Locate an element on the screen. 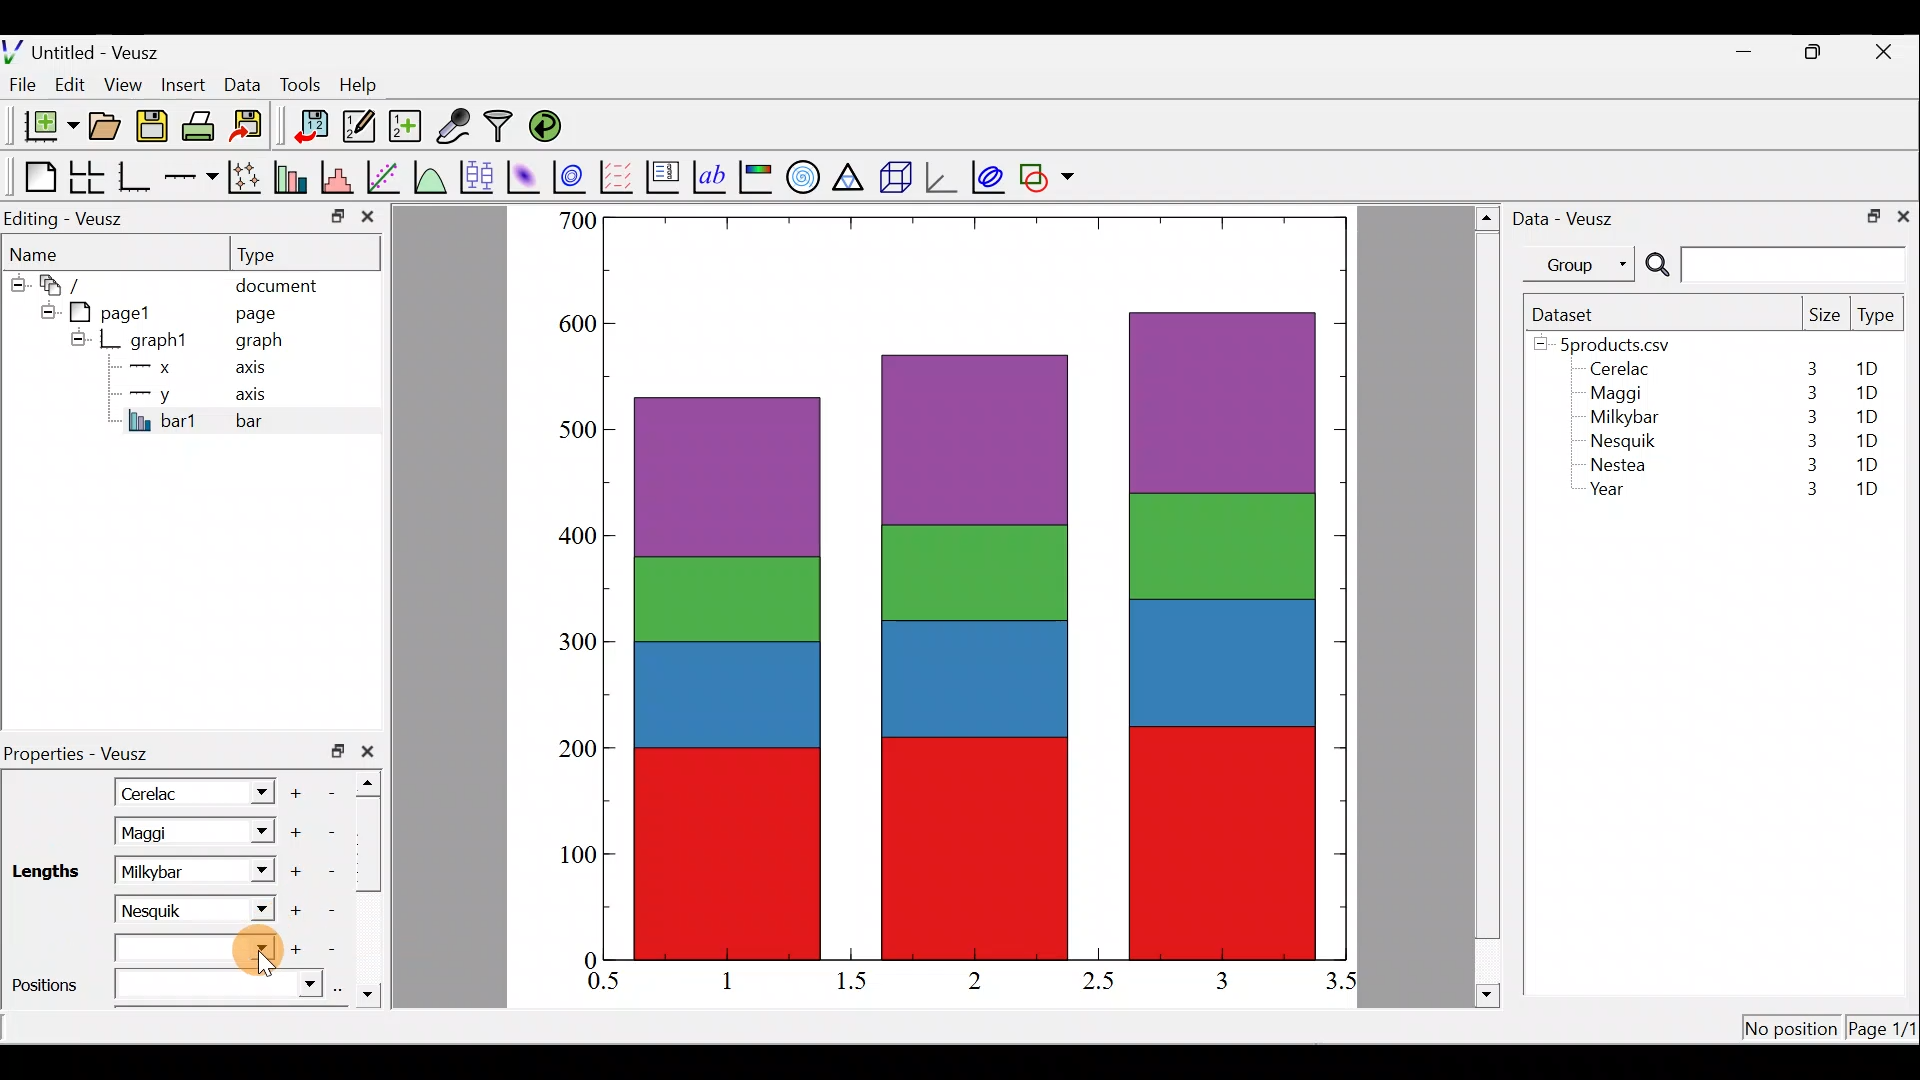  Base graph is located at coordinates (136, 177).